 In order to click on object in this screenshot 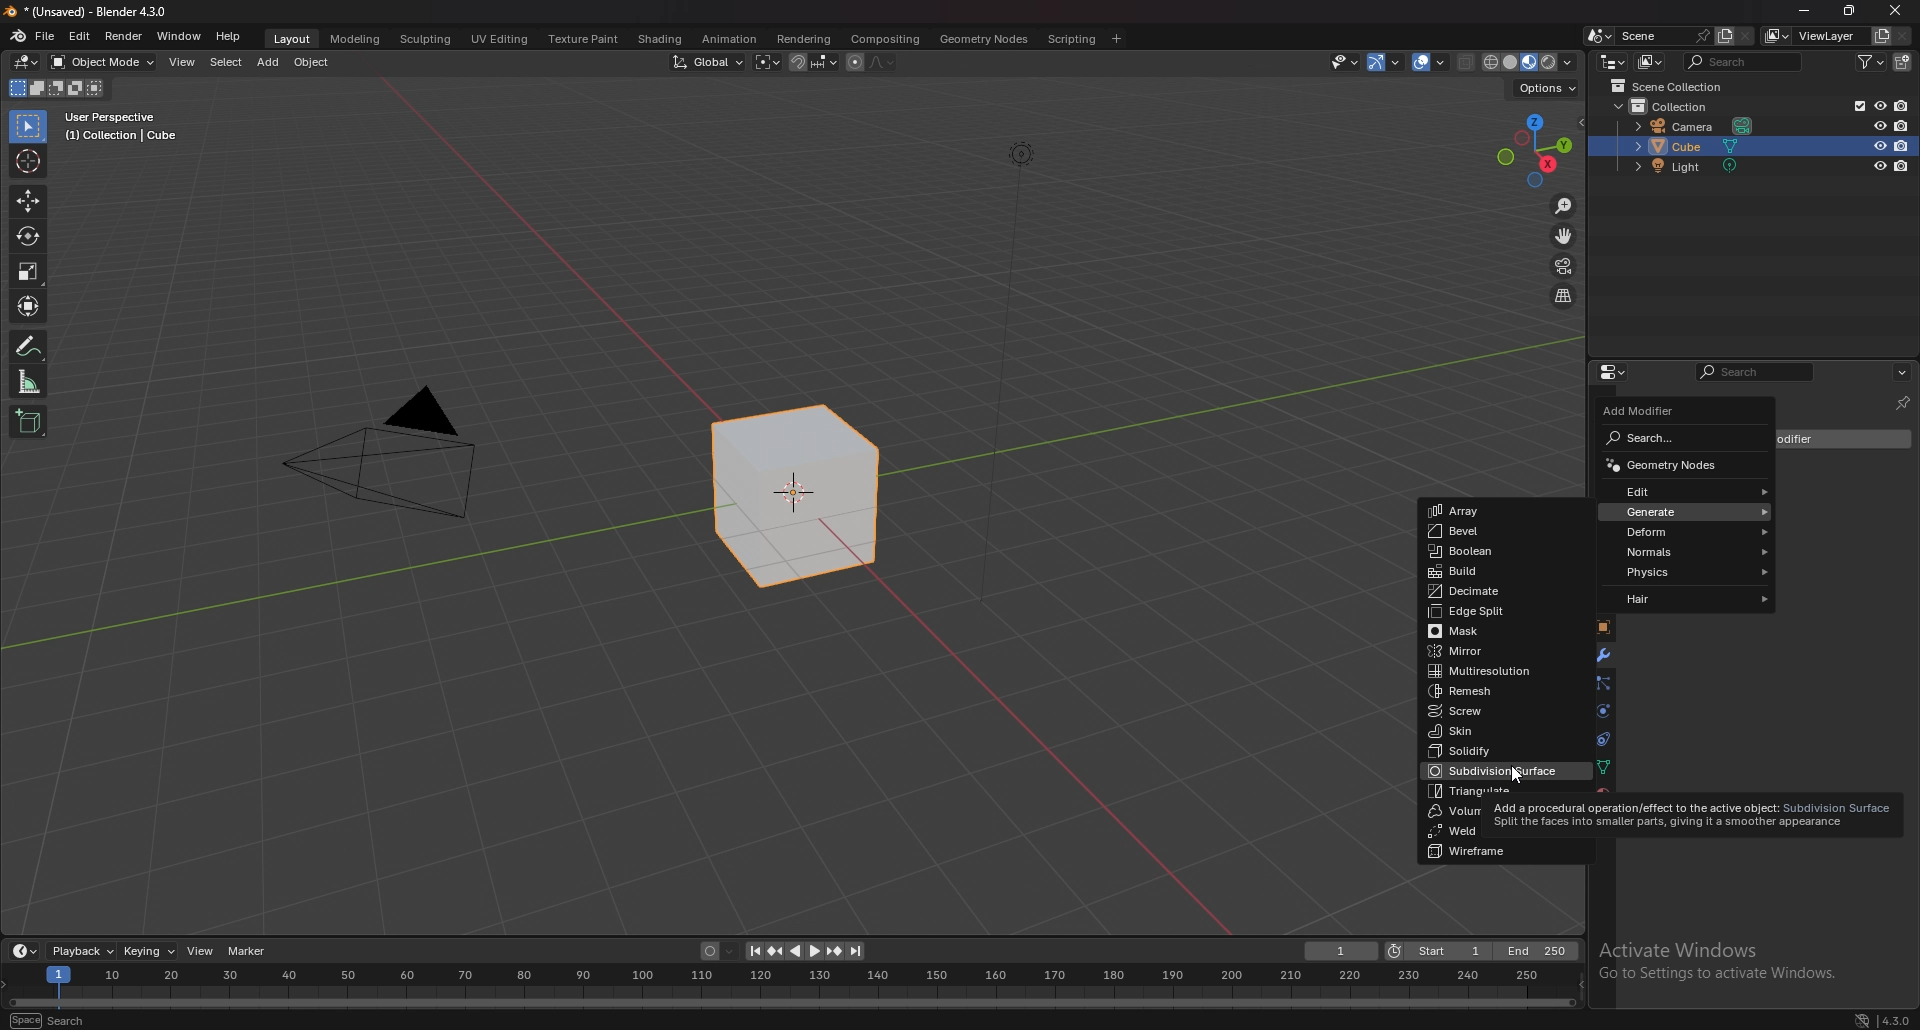, I will do `click(312, 62)`.